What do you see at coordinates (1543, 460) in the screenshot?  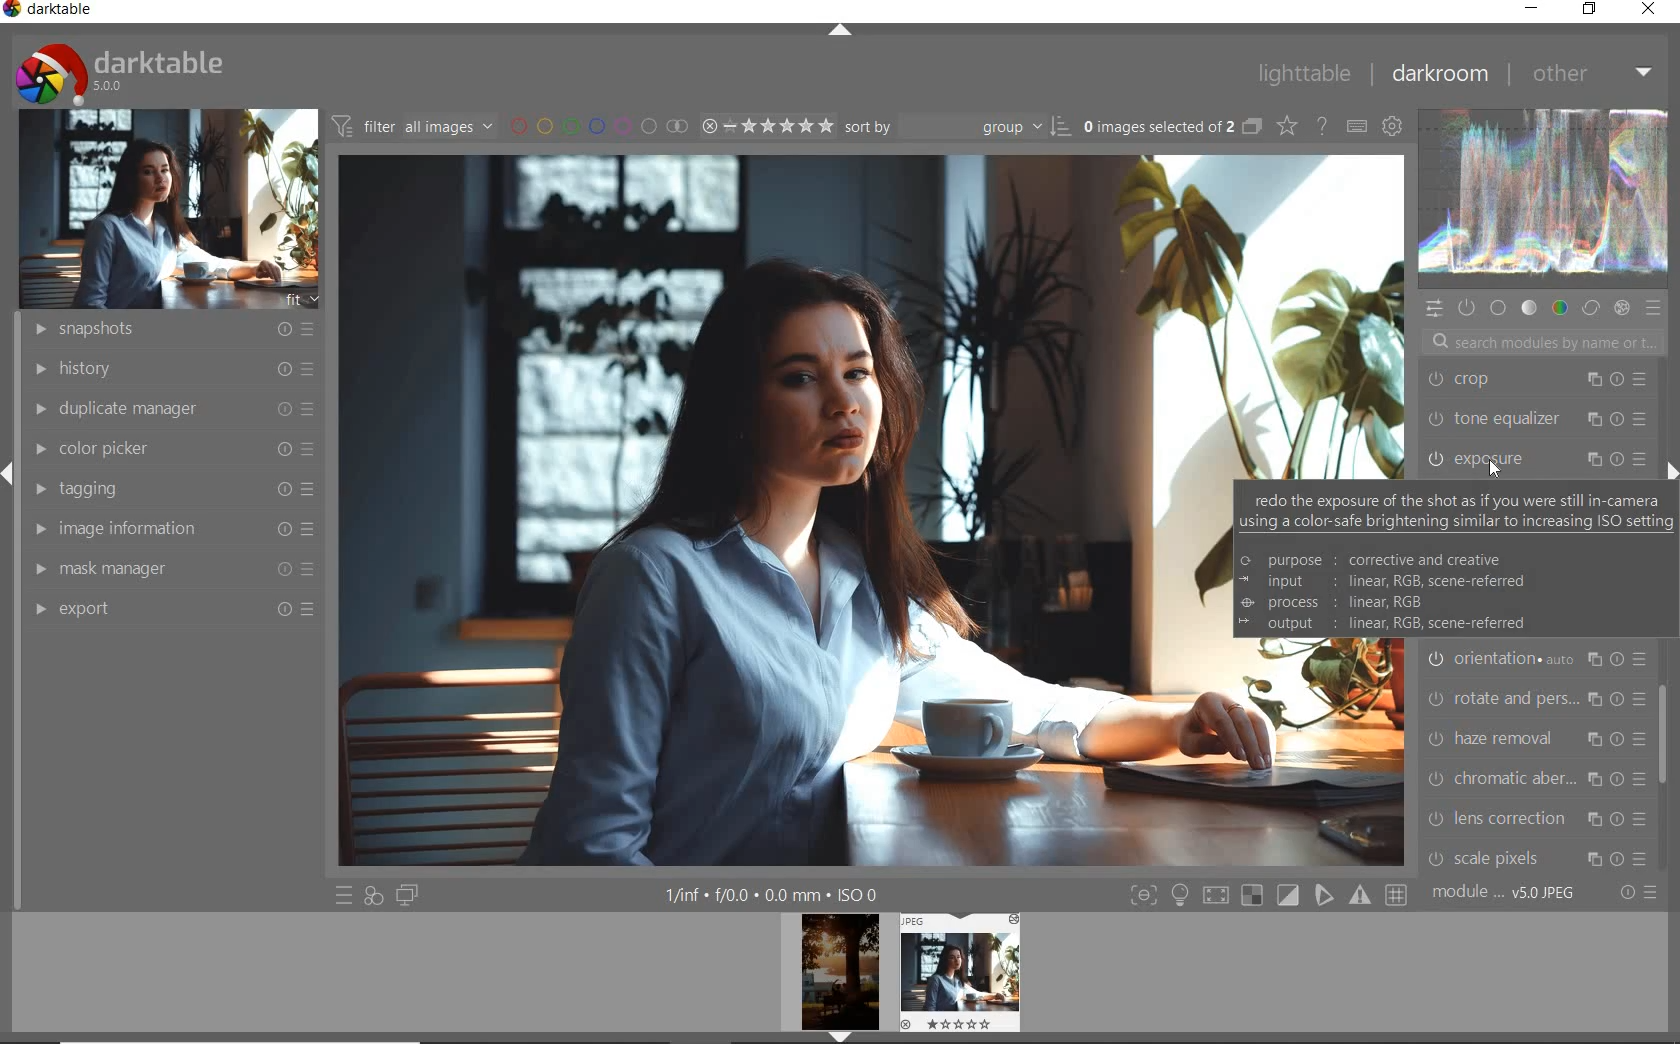 I see `exposure` at bounding box center [1543, 460].